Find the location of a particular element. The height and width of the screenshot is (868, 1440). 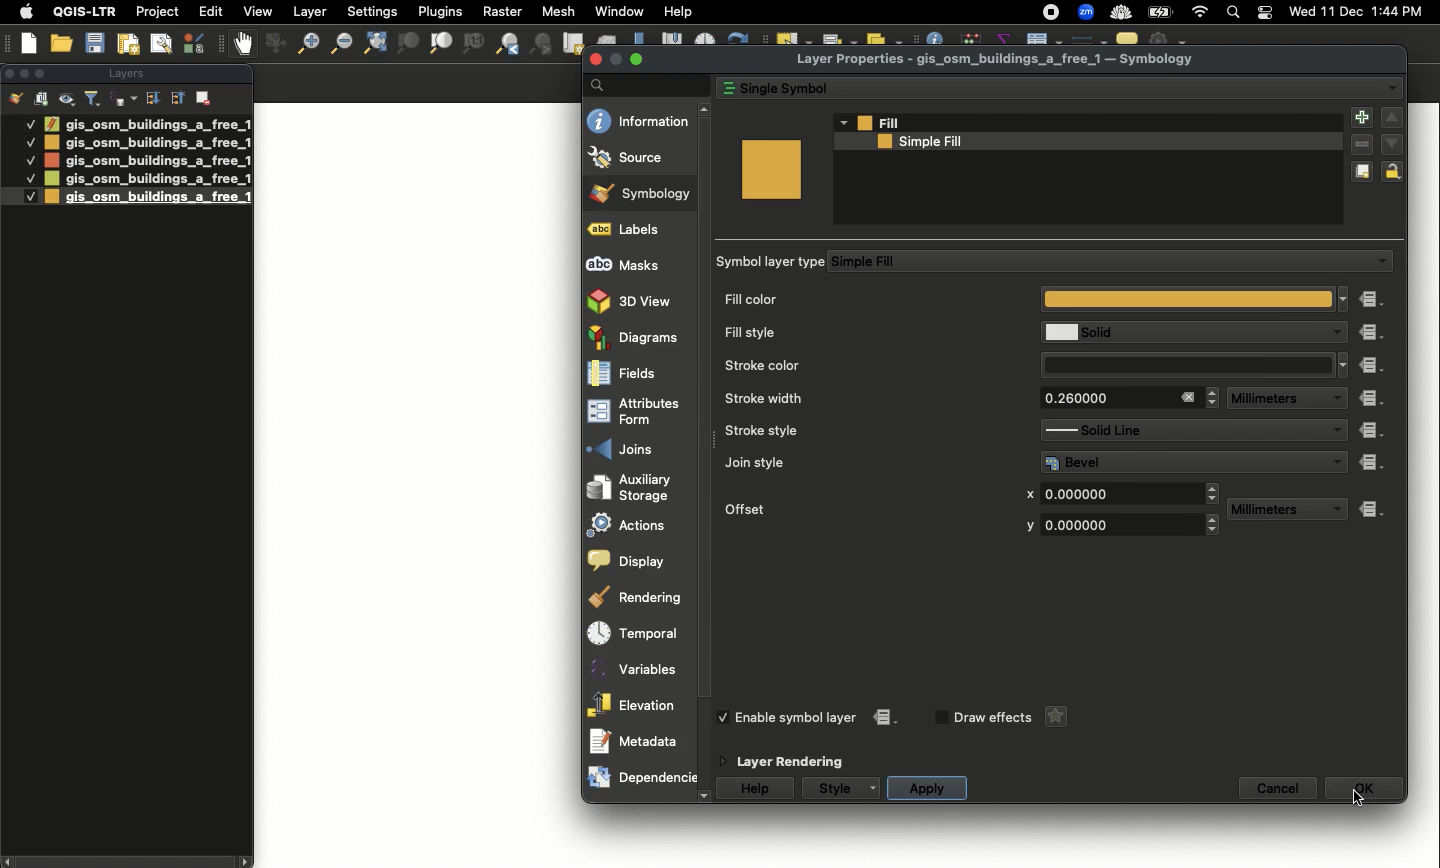

 is located at coordinates (1376, 298).